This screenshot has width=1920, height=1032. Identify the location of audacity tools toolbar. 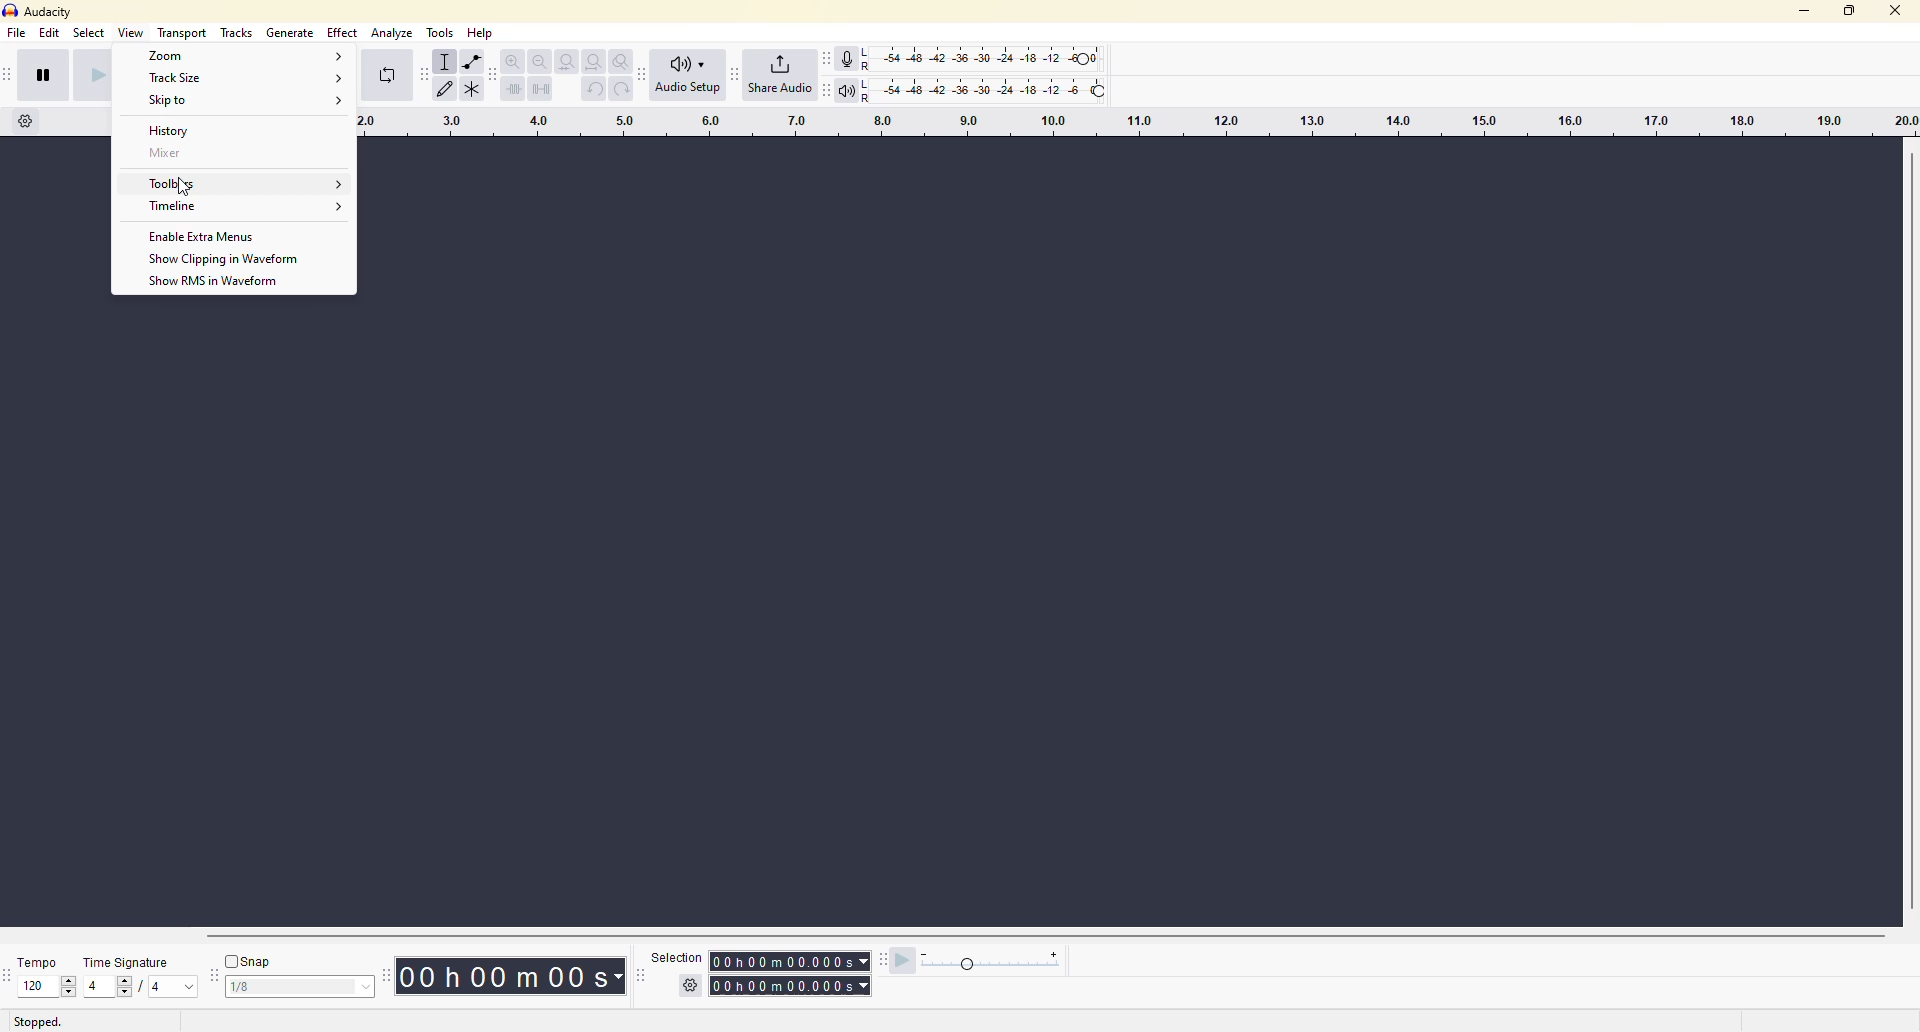
(423, 74).